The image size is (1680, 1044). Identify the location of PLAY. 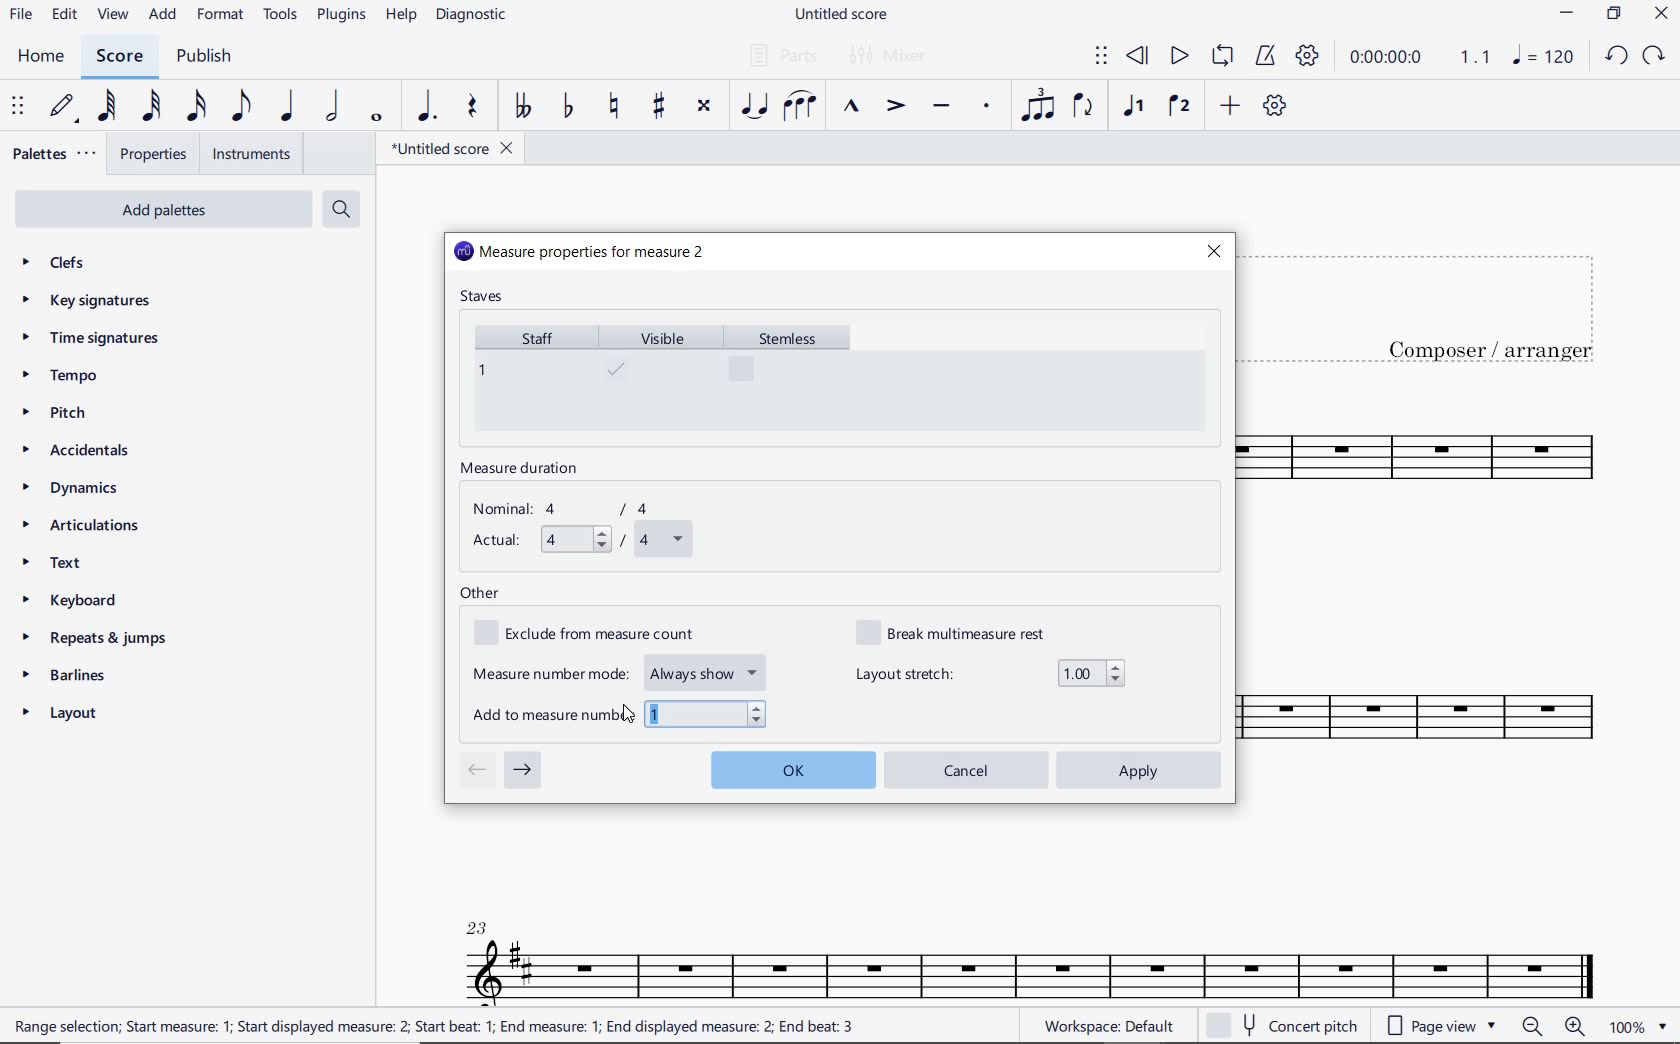
(1177, 57).